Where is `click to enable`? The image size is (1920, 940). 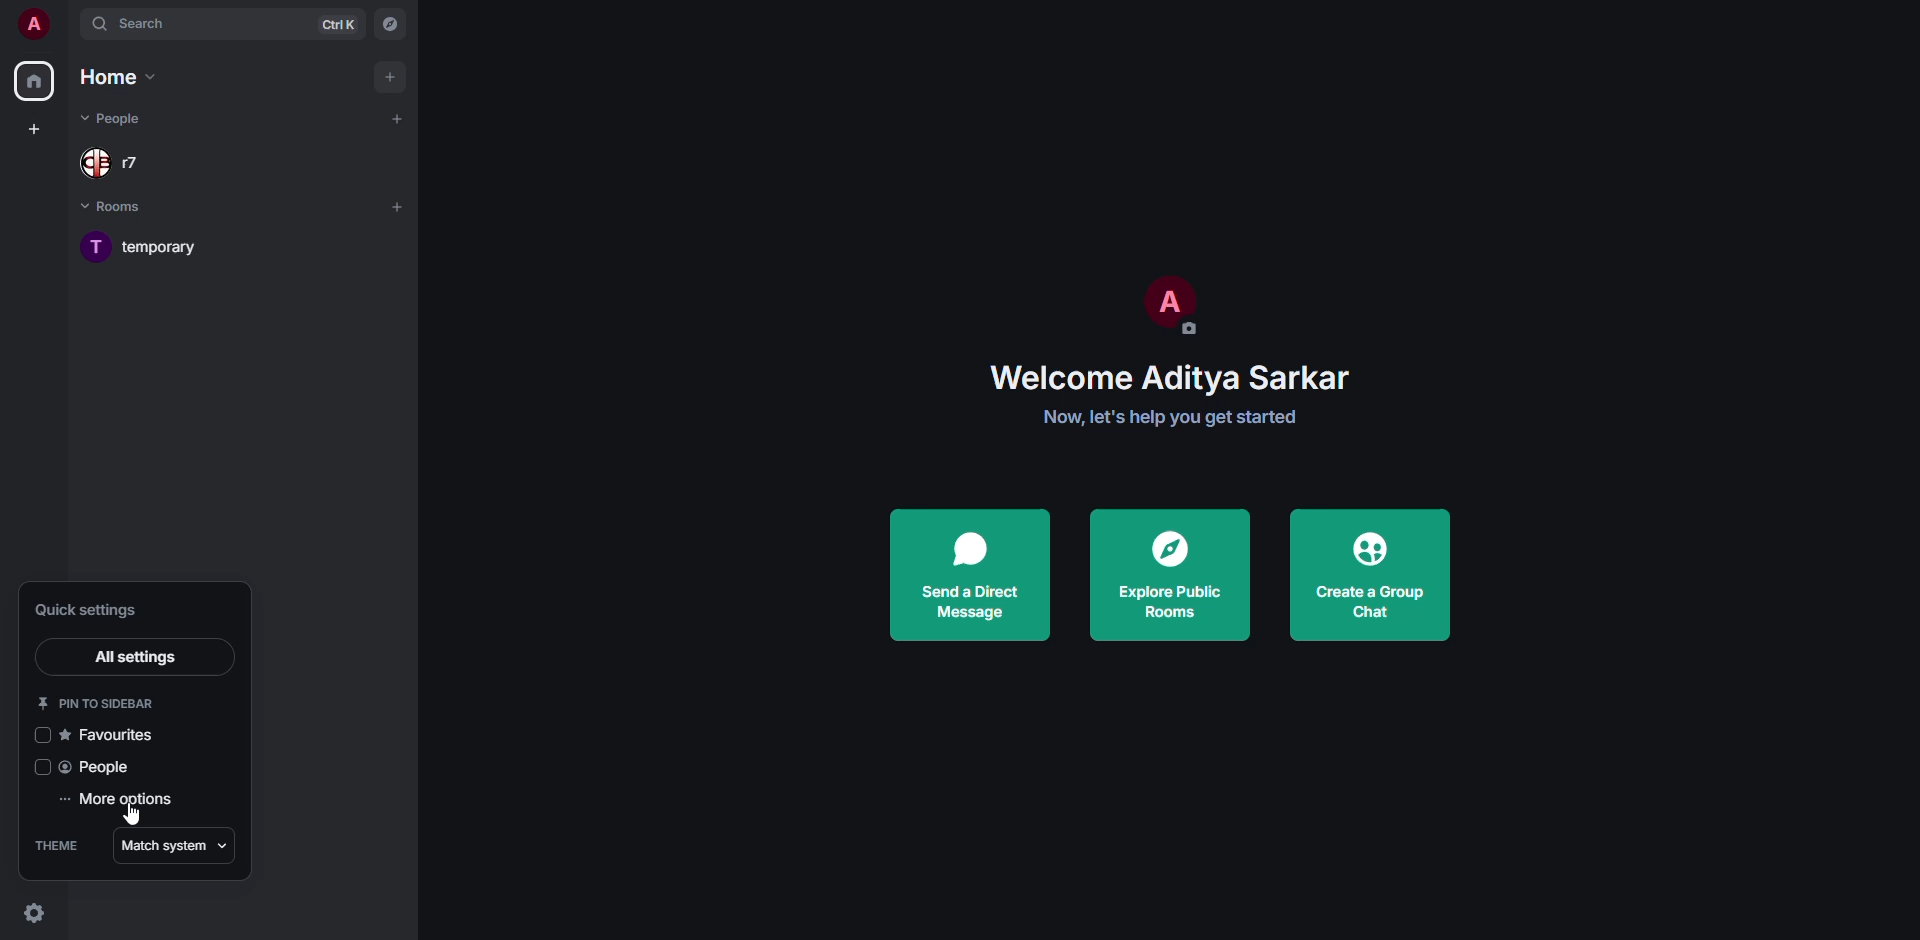 click to enable is located at coordinates (37, 767).